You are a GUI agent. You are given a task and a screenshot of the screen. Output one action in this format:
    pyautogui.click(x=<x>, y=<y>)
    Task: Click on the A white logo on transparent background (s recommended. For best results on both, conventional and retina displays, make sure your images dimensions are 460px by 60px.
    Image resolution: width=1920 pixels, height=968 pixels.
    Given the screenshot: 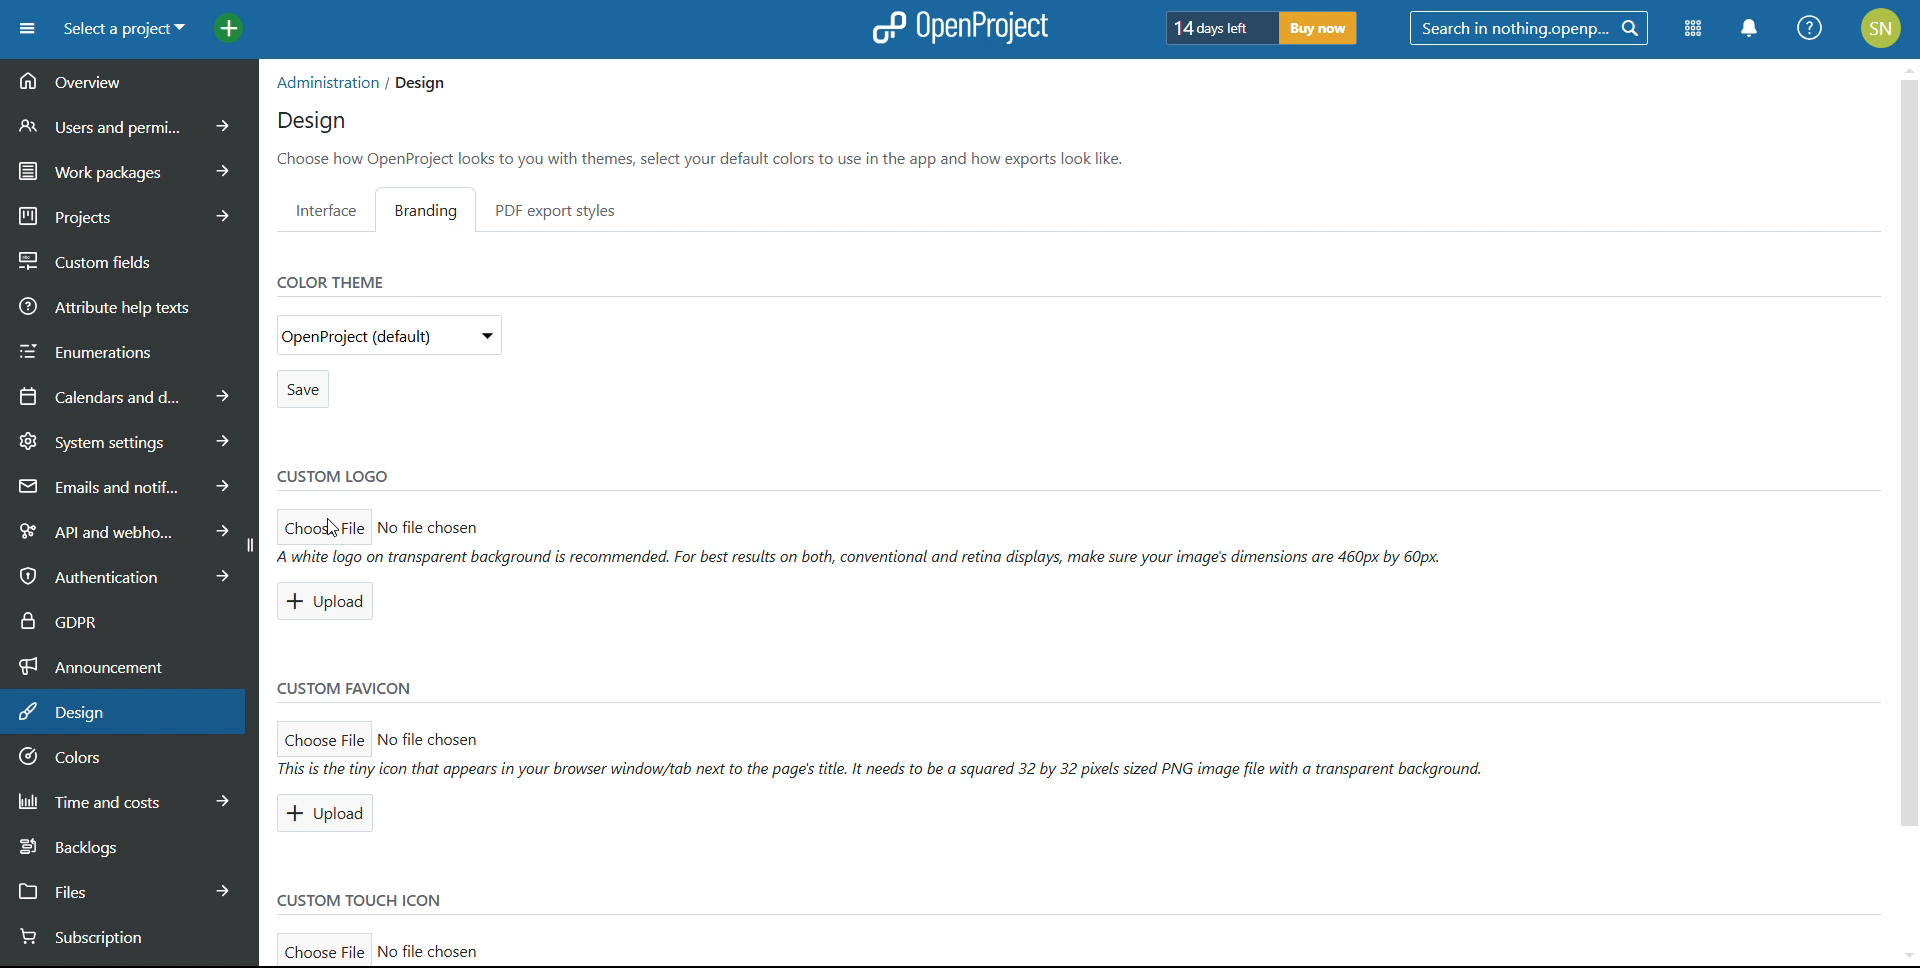 What is the action you would take?
    pyautogui.click(x=862, y=557)
    